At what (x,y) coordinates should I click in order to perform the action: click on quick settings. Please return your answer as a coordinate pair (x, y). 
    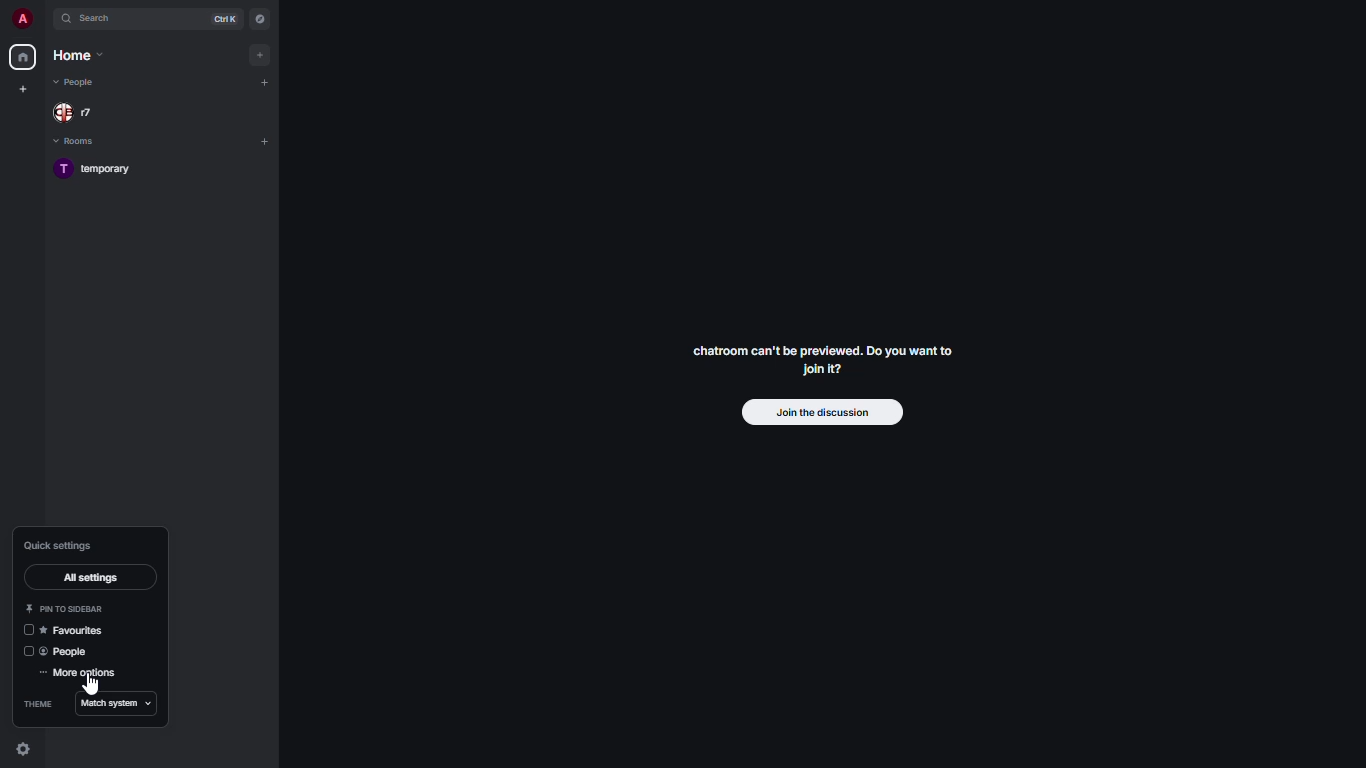
    Looking at the image, I should click on (59, 544).